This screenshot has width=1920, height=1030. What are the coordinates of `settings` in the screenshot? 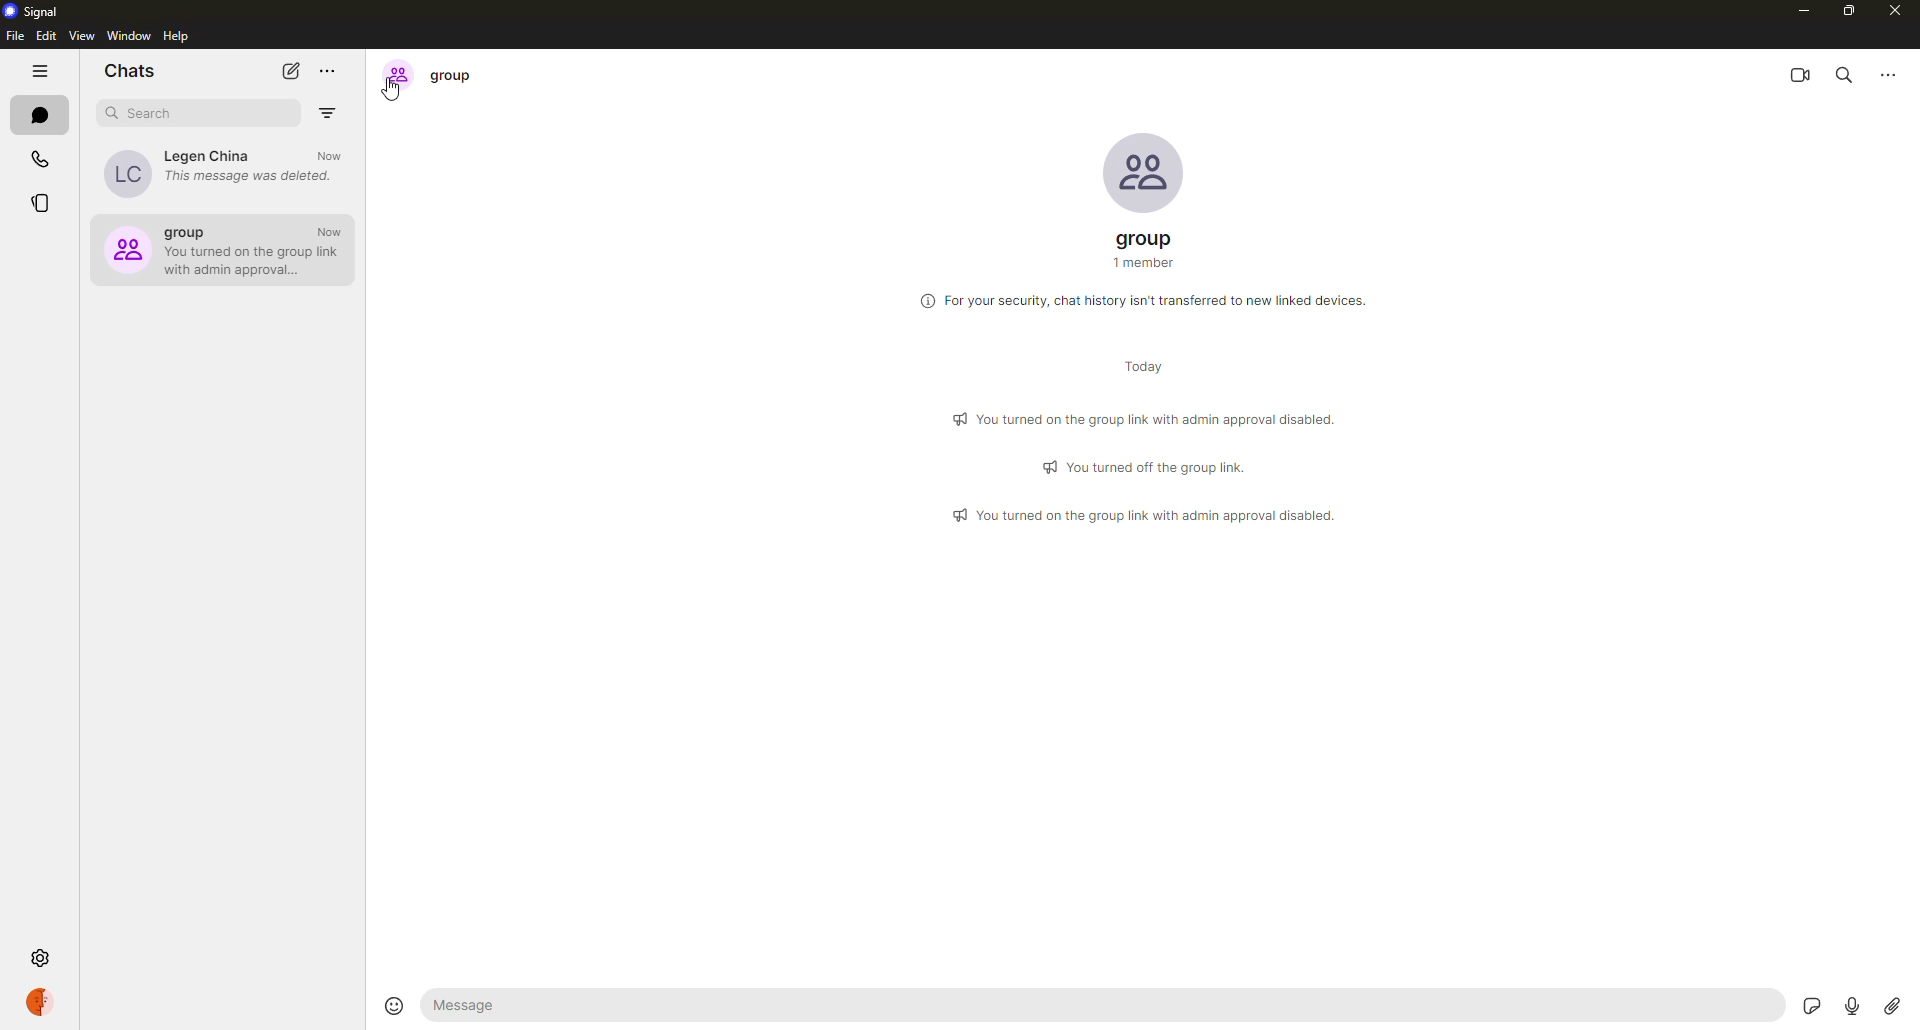 It's located at (42, 957).